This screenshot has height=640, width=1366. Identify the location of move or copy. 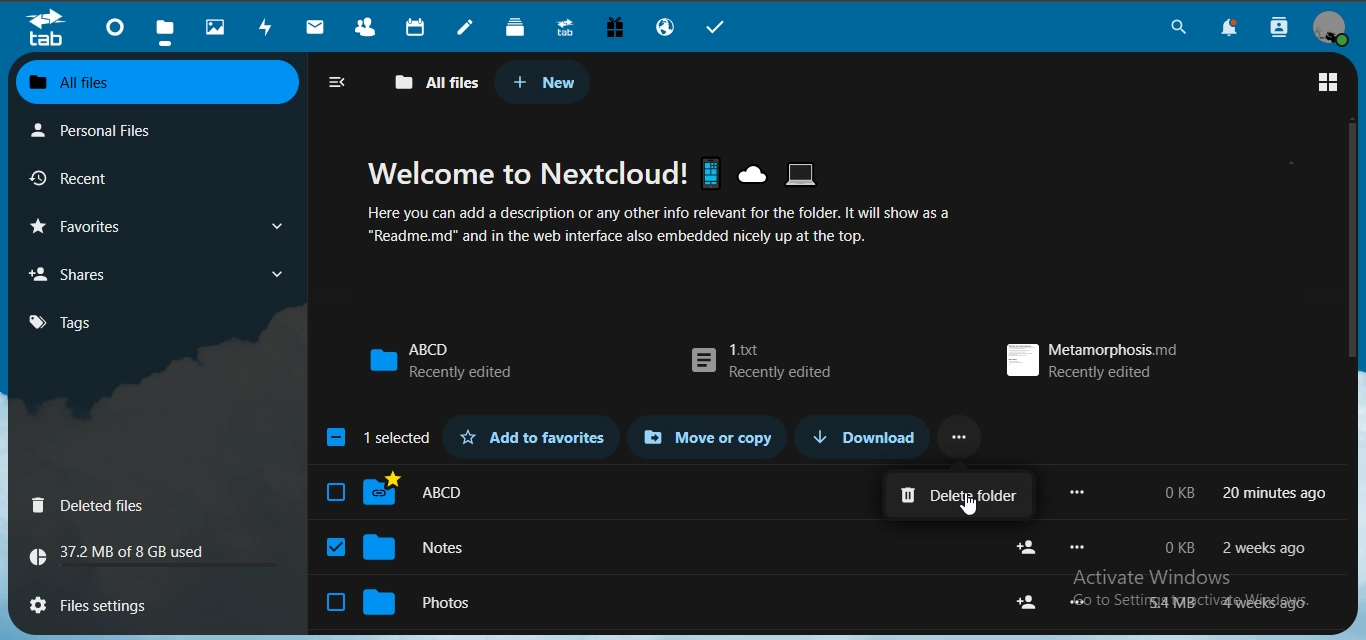
(708, 437).